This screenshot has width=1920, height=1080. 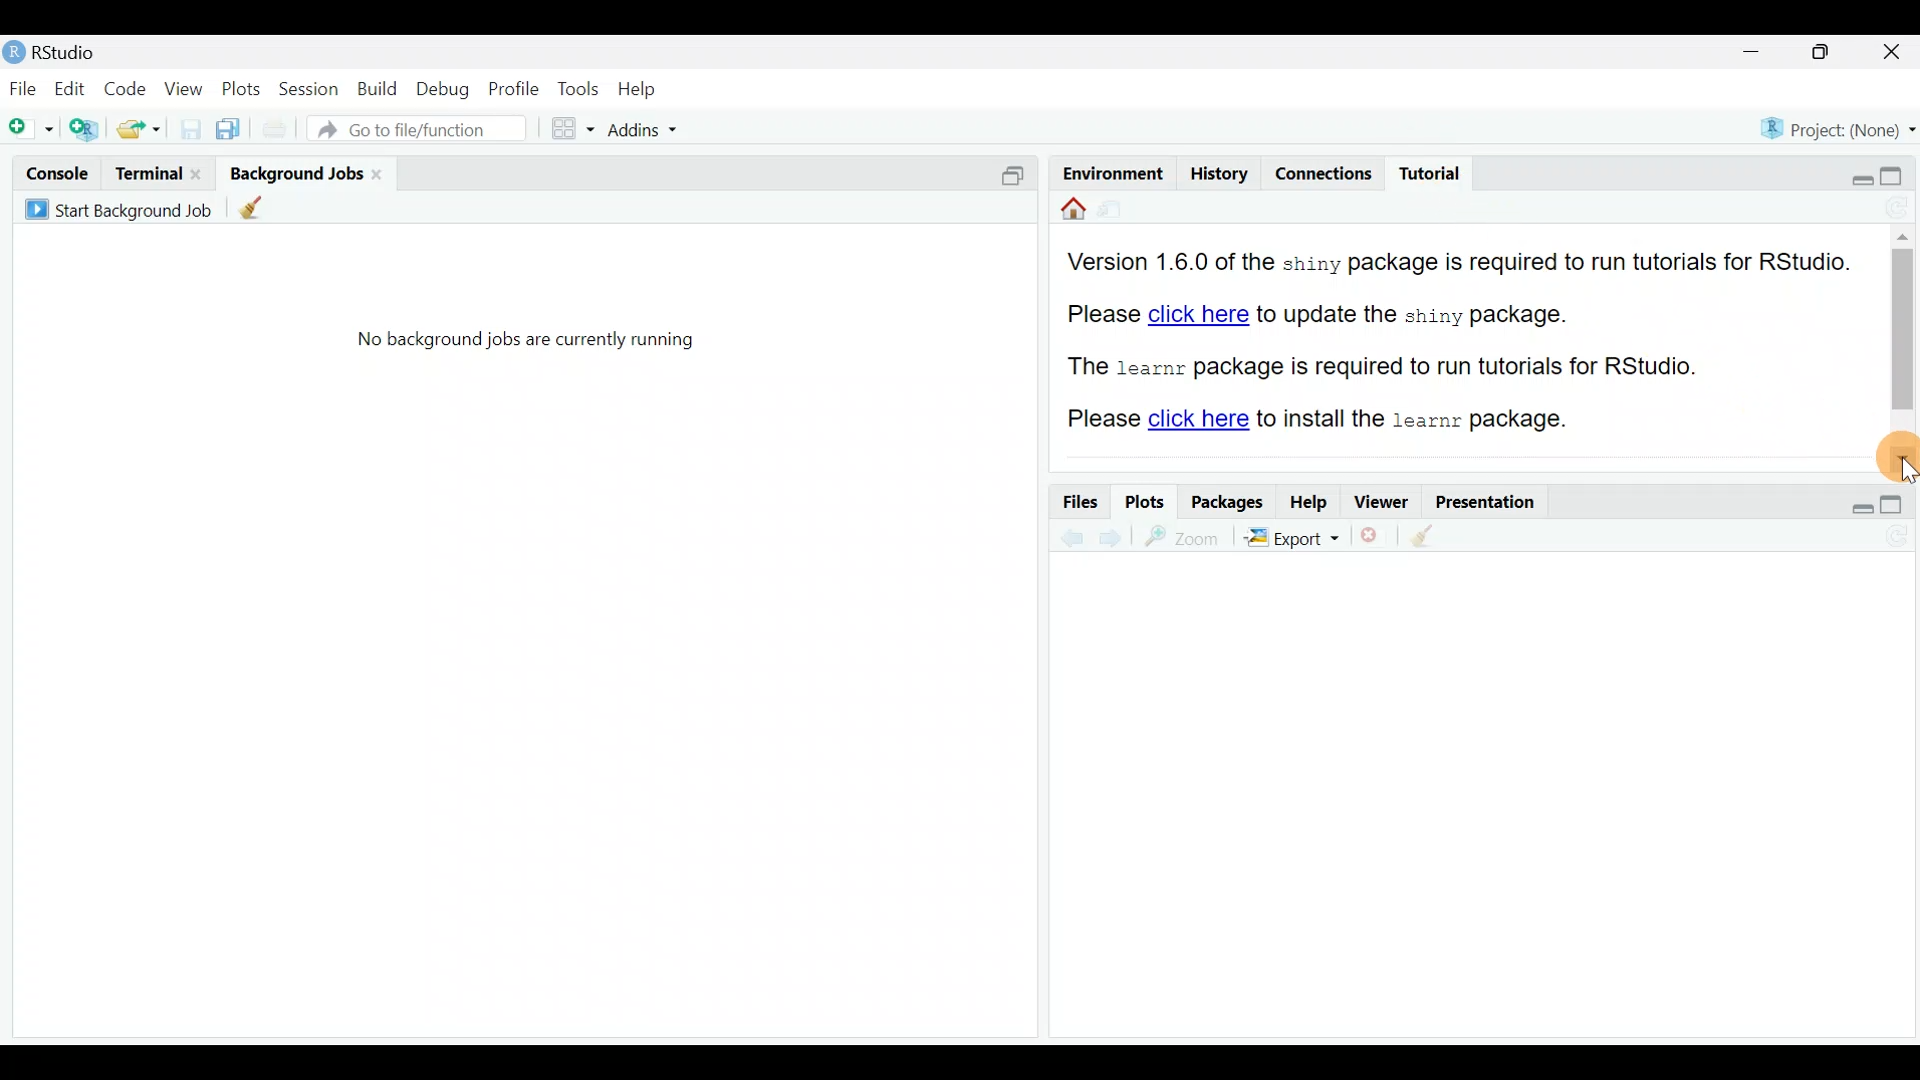 I want to click on Edit, so click(x=71, y=92).